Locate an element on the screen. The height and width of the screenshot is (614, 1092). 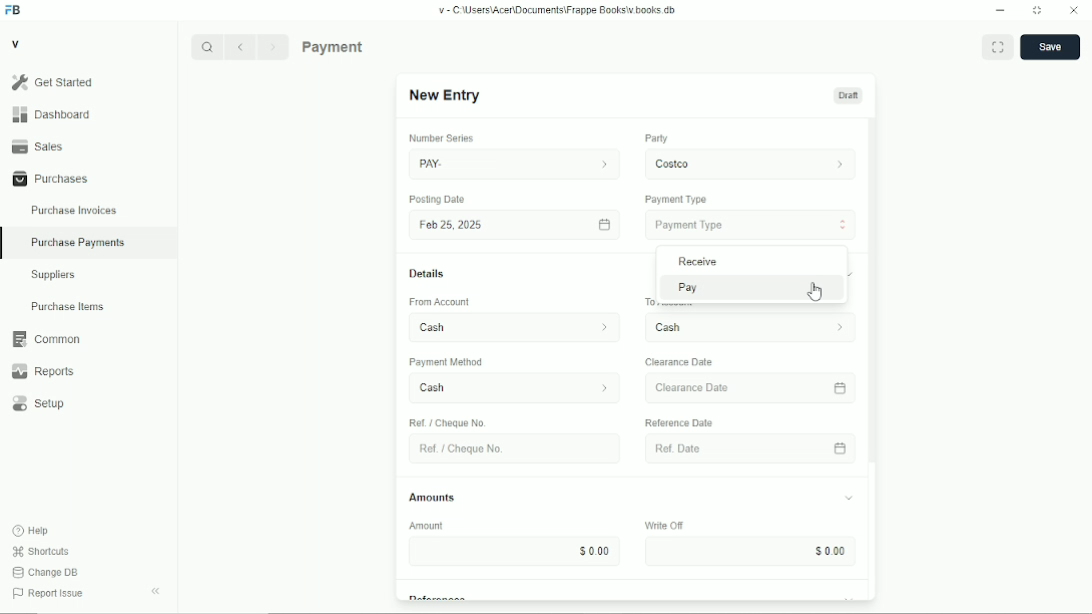
Shortcuts is located at coordinates (41, 552).